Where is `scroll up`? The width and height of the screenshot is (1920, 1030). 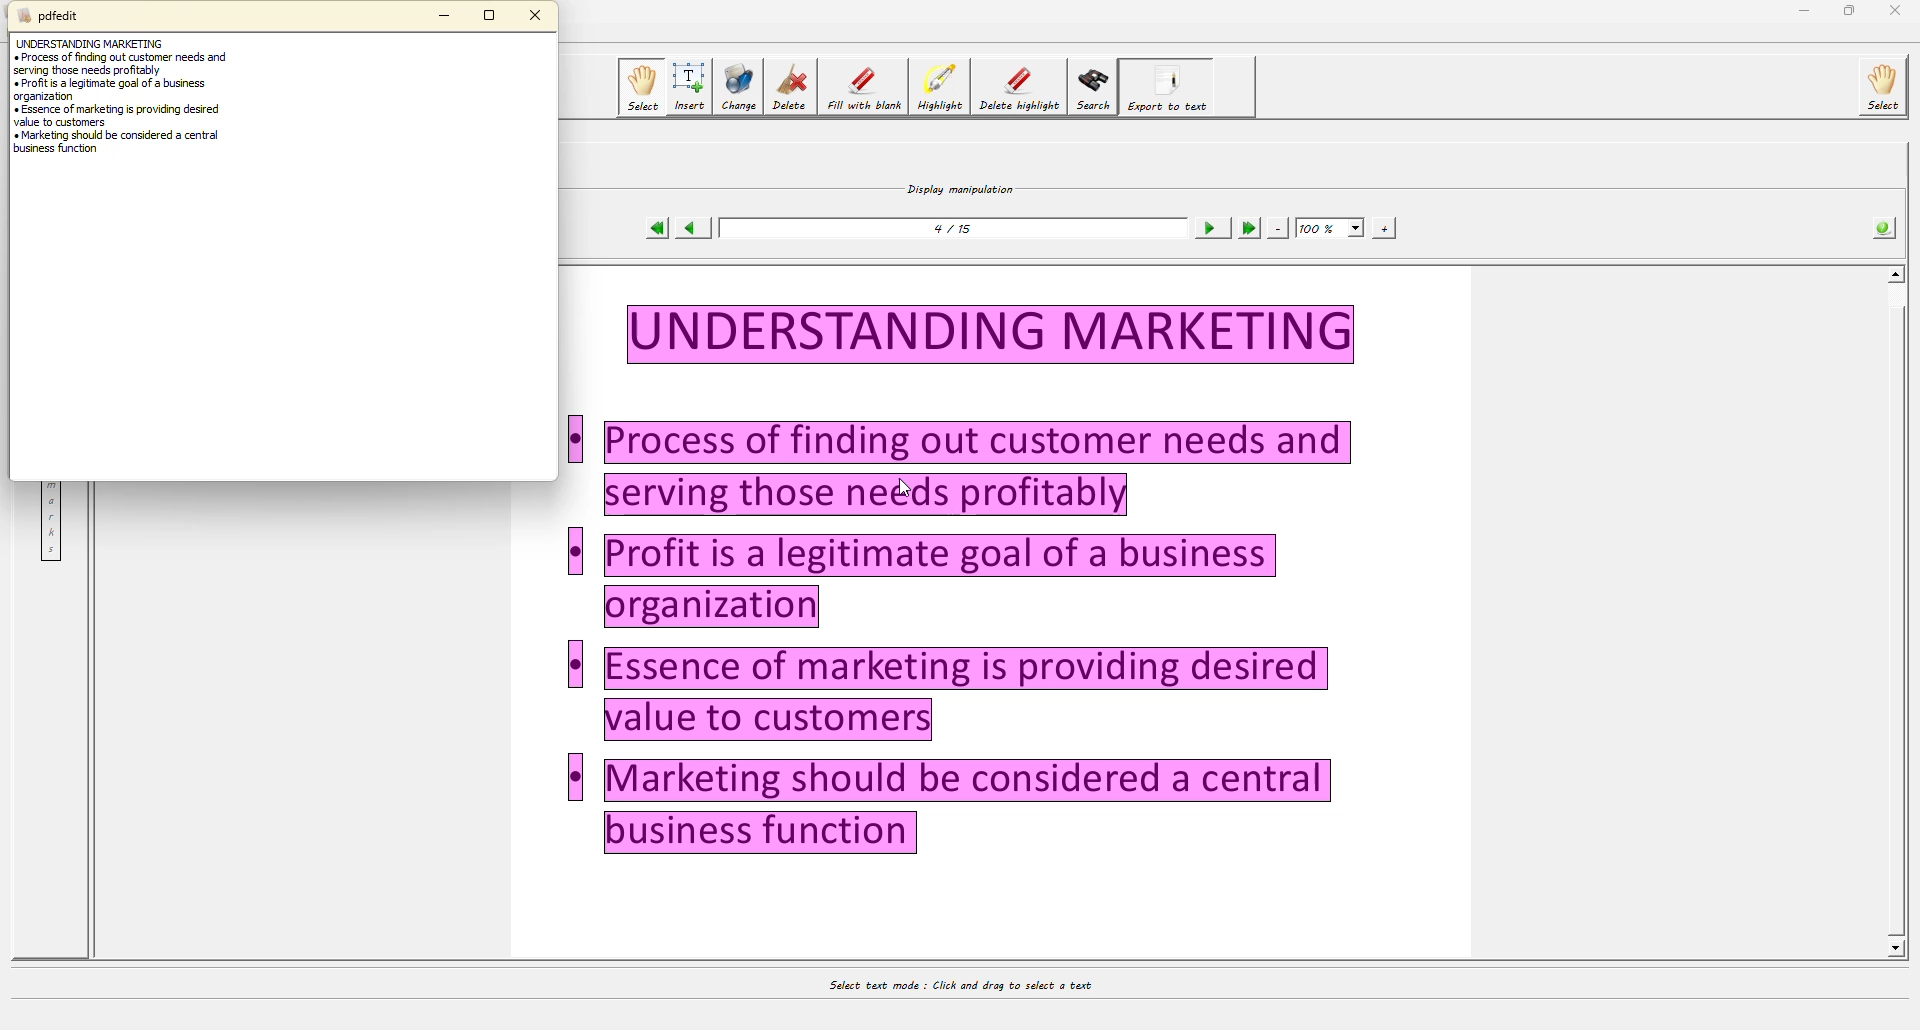 scroll up is located at coordinates (1892, 275).